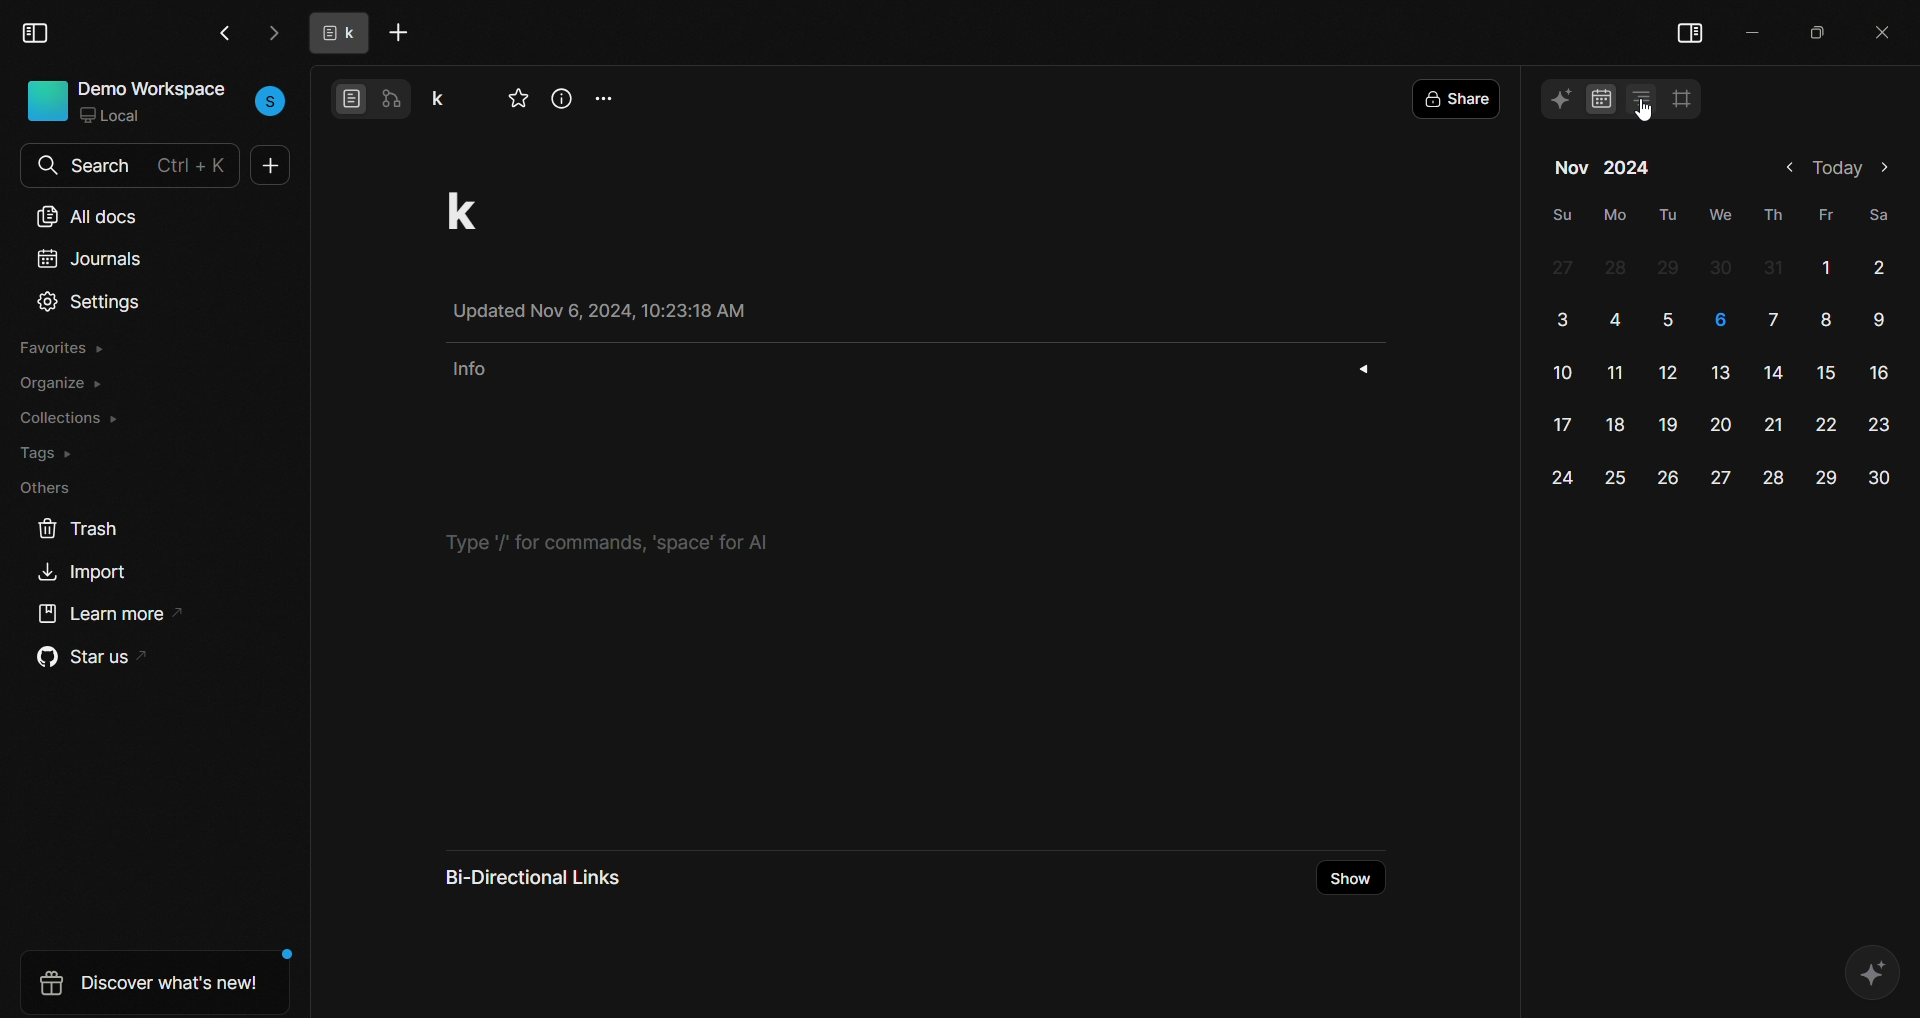 The width and height of the screenshot is (1920, 1018). I want to click on view sidebar, so click(38, 33).